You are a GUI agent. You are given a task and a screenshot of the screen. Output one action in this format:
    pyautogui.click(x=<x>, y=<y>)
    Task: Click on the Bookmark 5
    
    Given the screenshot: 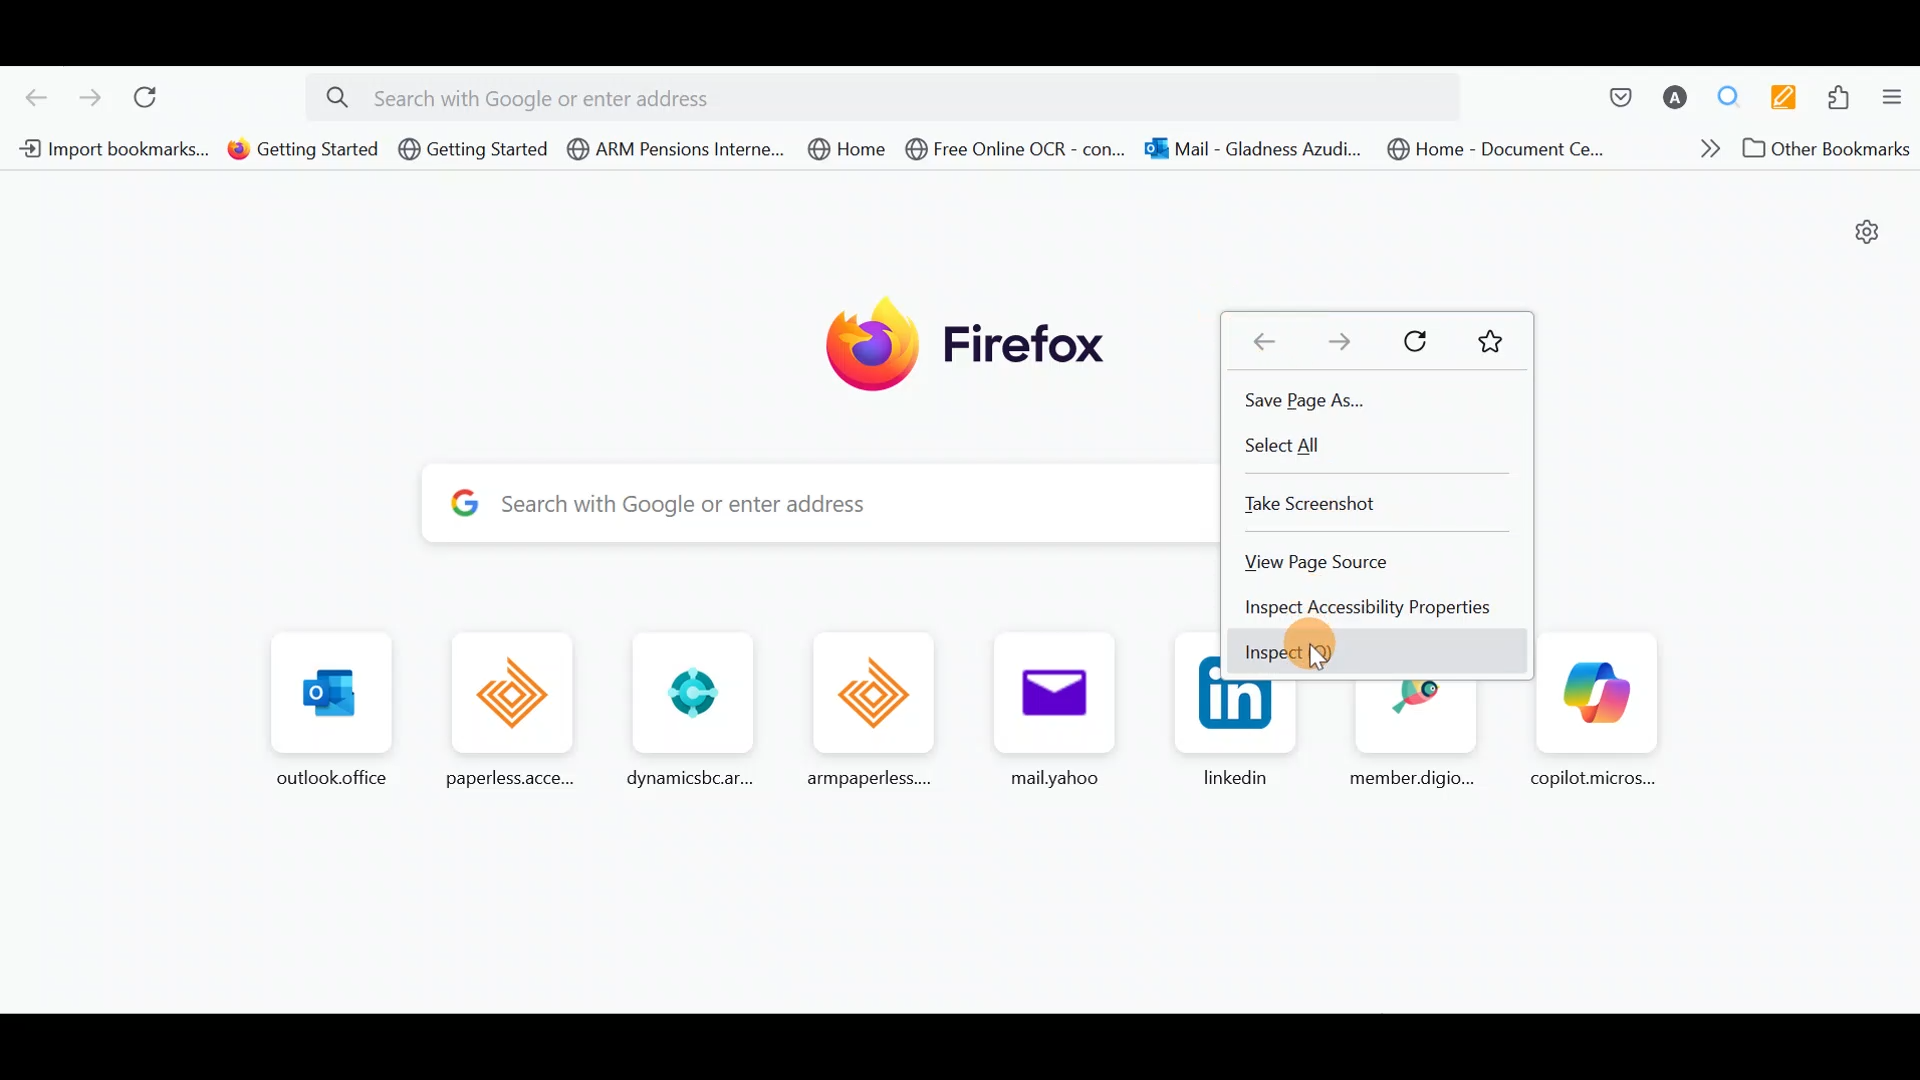 What is the action you would take?
    pyautogui.click(x=854, y=152)
    